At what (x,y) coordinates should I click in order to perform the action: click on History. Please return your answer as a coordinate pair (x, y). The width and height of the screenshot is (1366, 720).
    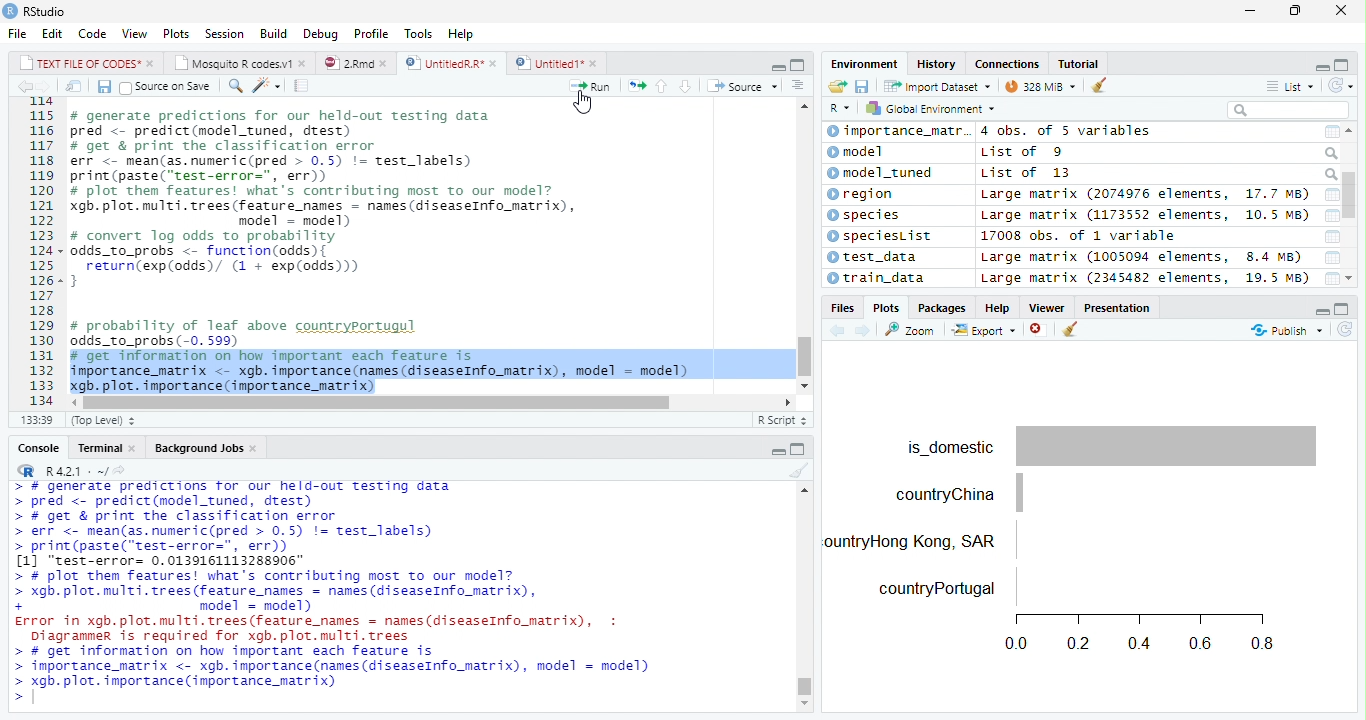
    Looking at the image, I should click on (938, 64).